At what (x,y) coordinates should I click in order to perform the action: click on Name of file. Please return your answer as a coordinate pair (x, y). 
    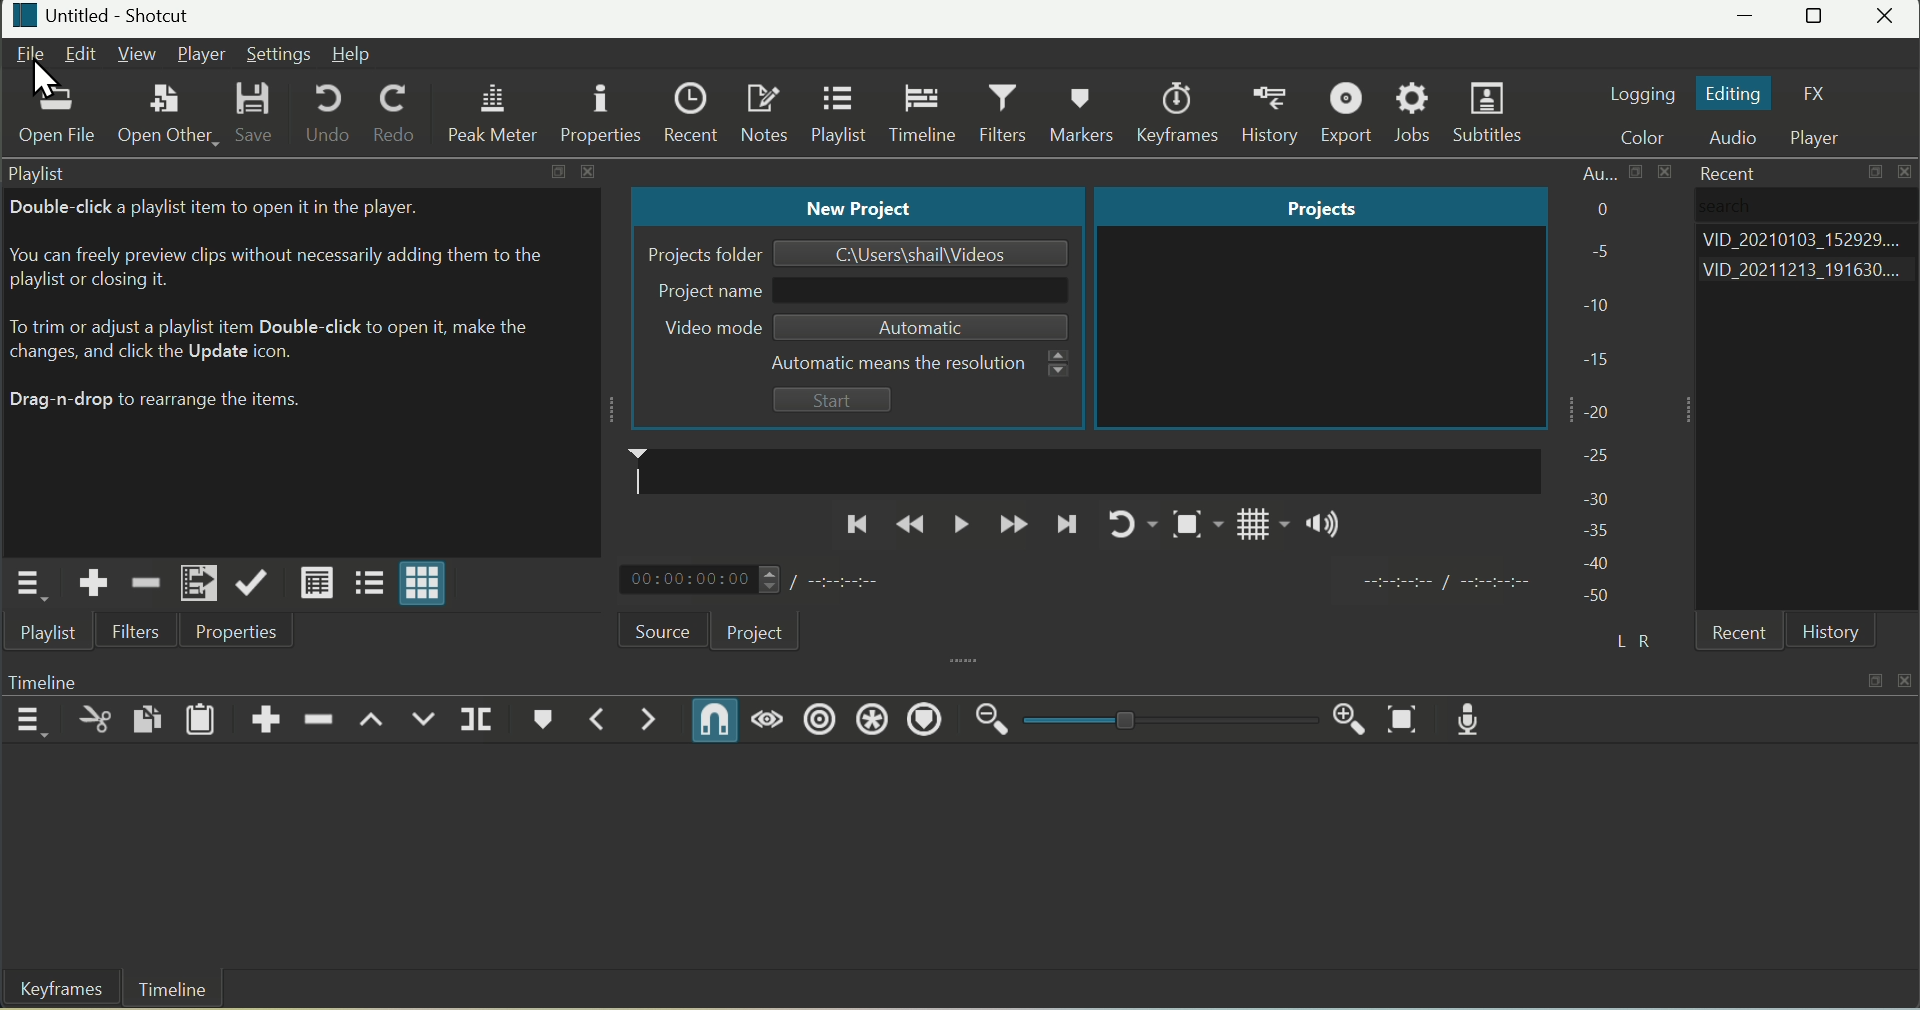
    Looking at the image, I should click on (923, 254).